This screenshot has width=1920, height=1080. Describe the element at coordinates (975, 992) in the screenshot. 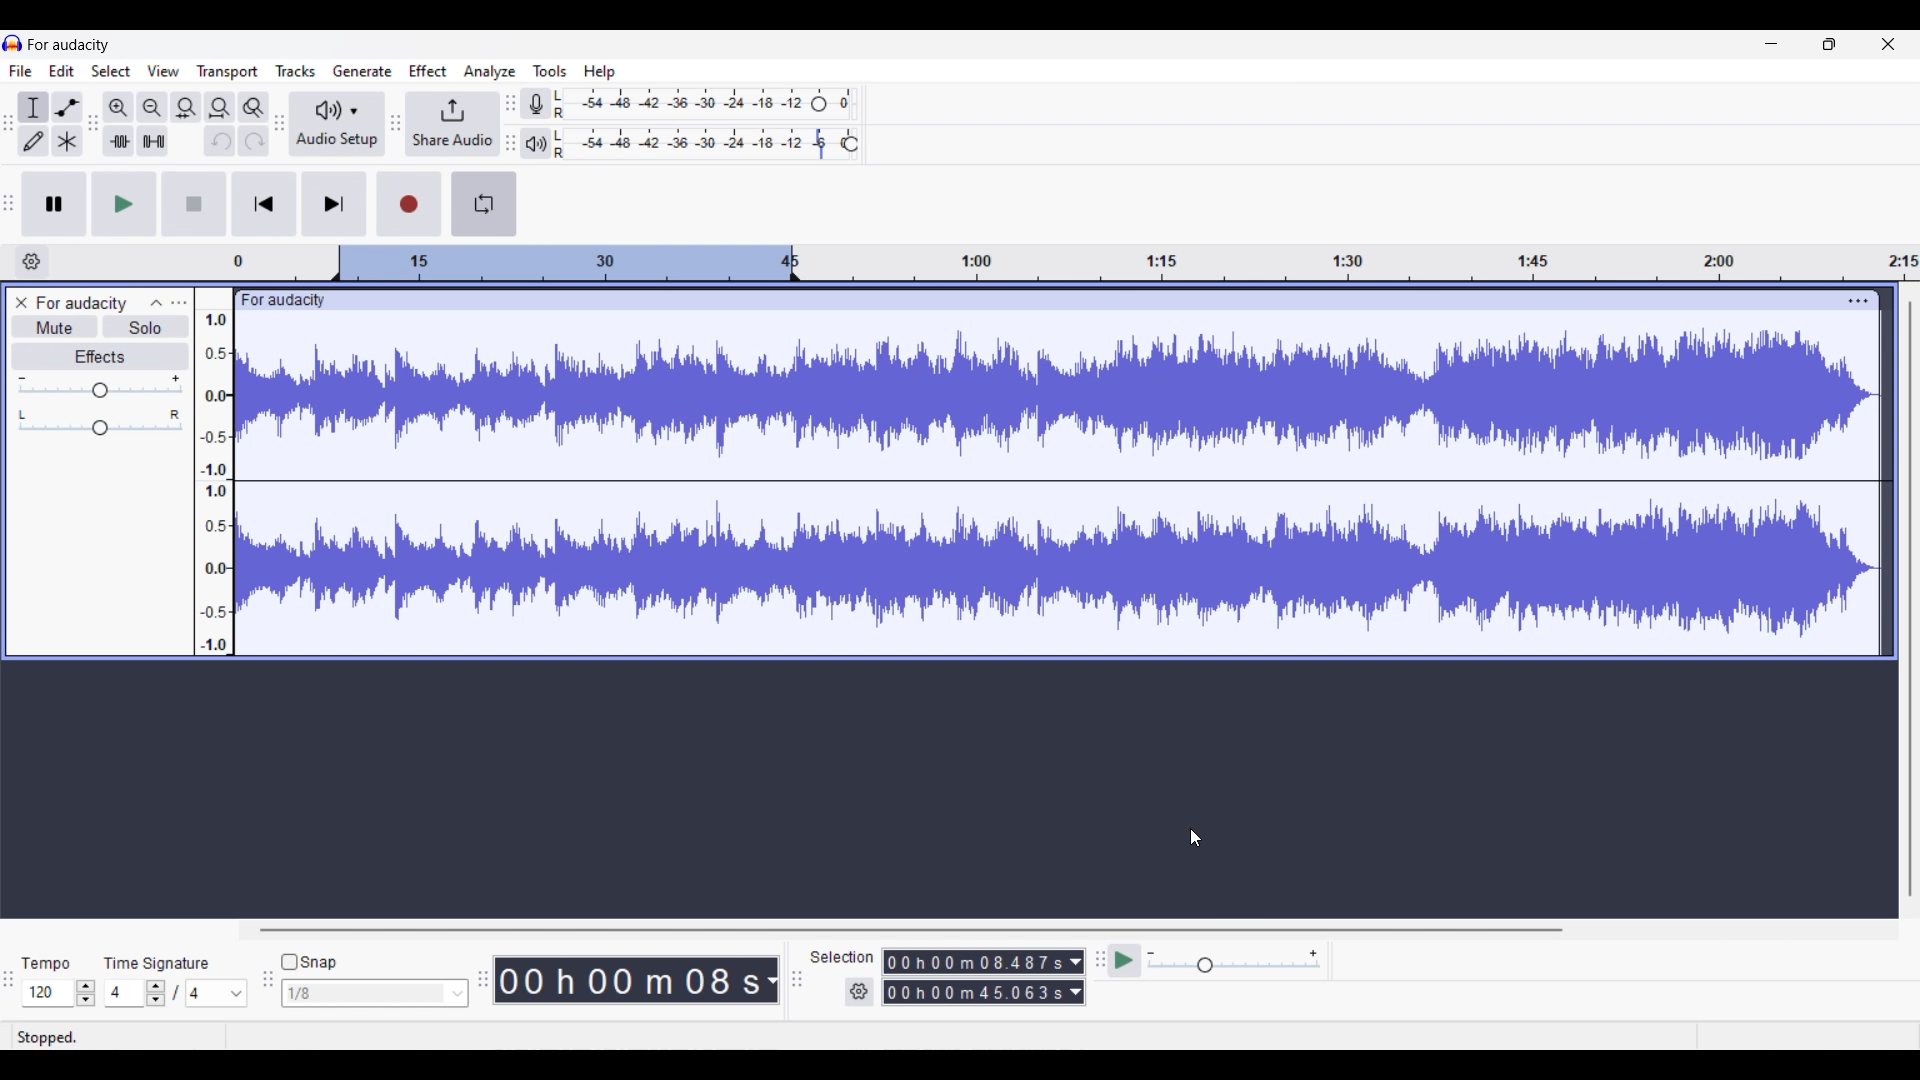

I see `Selection duration measurement` at that location.